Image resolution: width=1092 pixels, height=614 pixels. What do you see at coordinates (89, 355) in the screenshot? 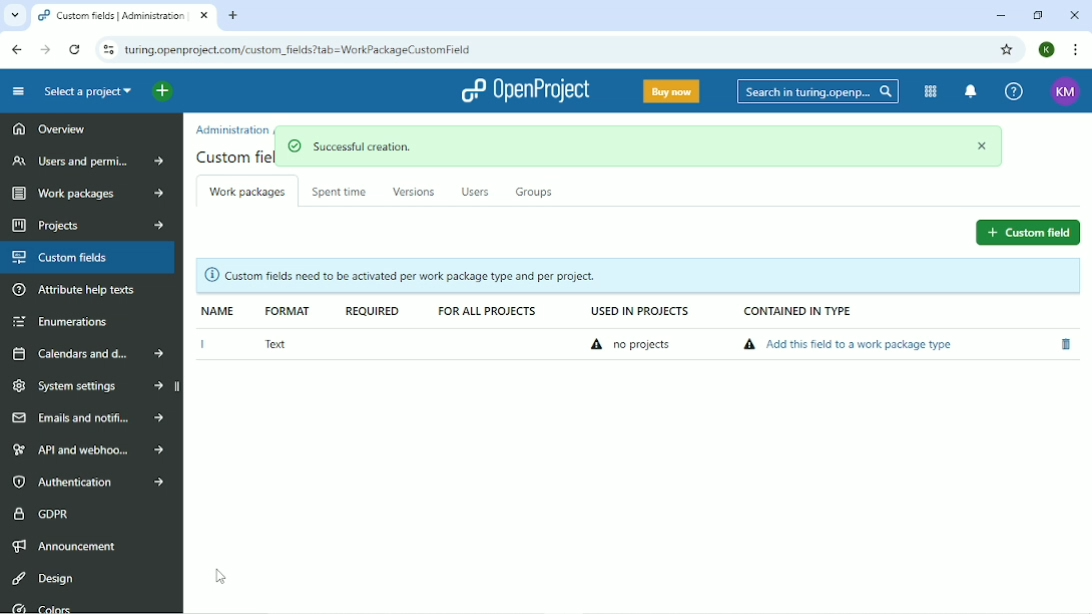
I see `Calendars and dates` at bounding box center [89, 355].